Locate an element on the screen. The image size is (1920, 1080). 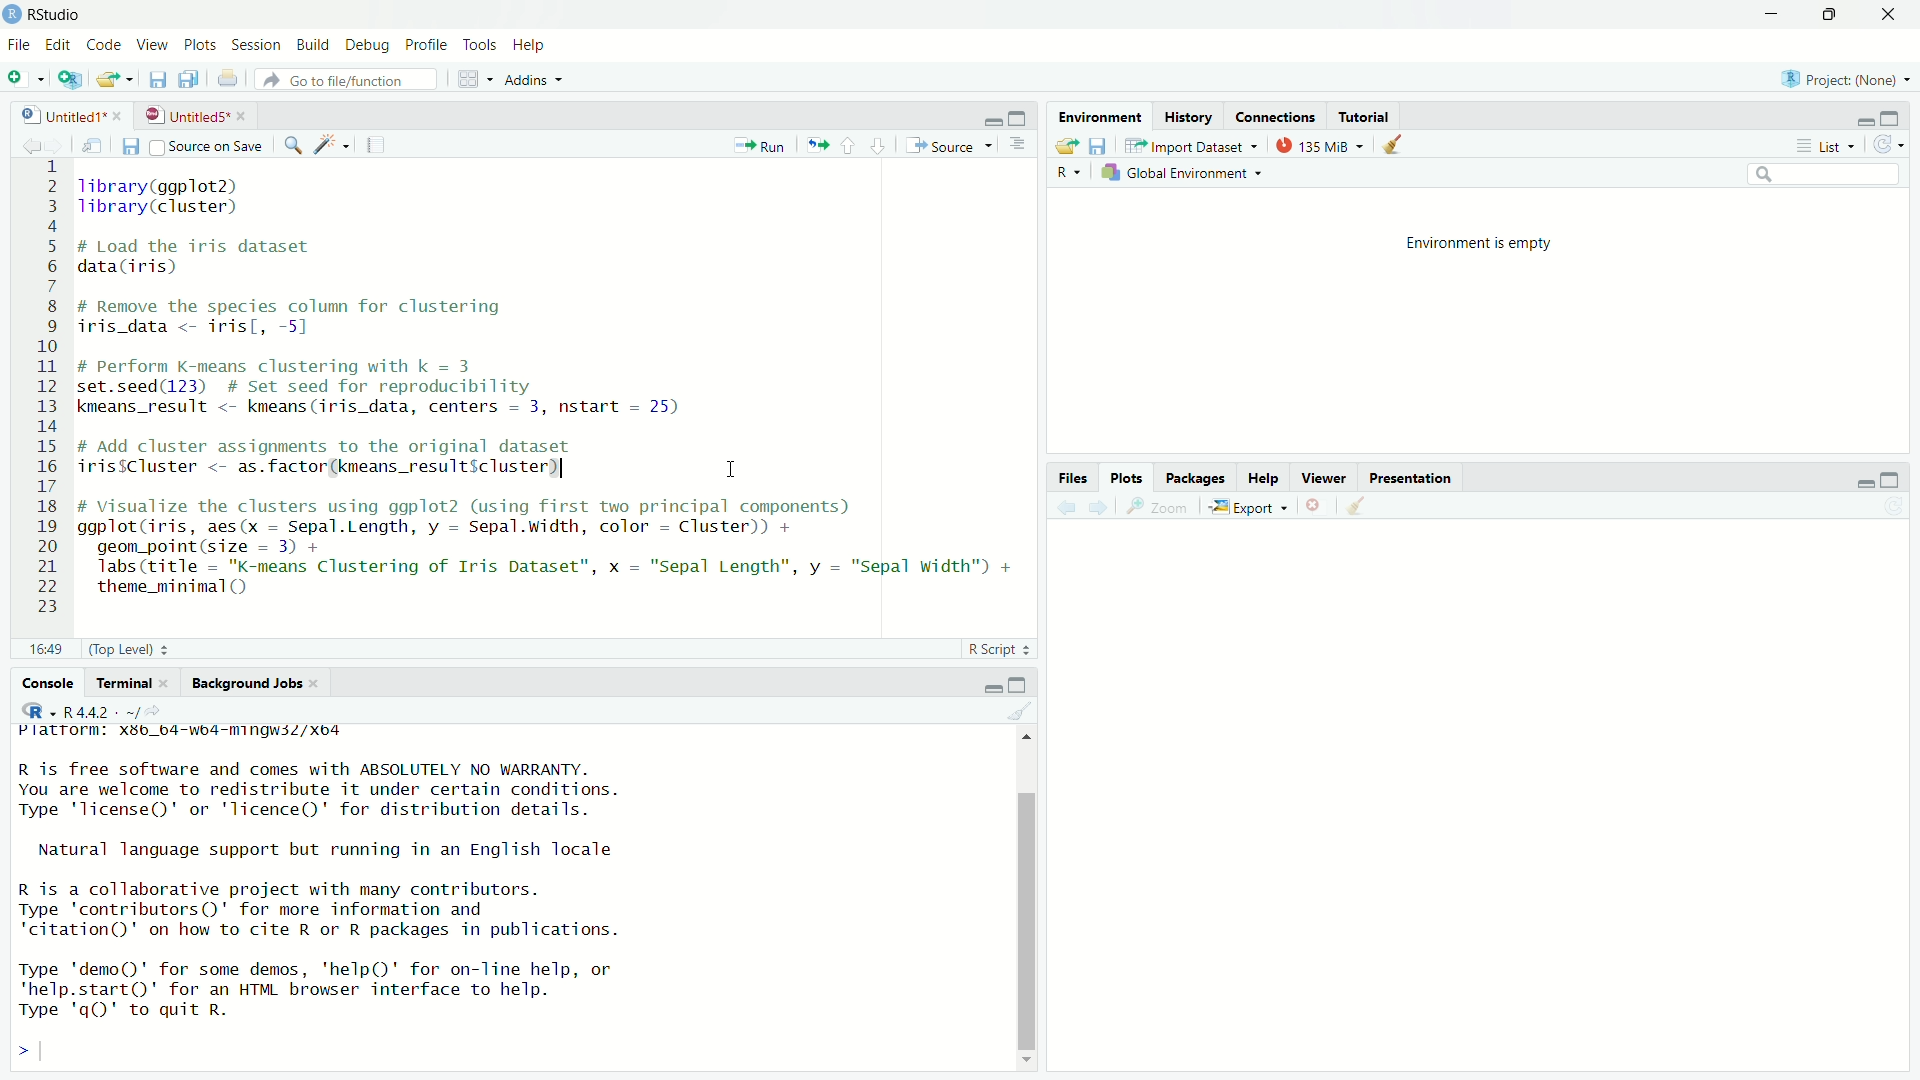
clear all plots is located at coordinates (1355, 508).